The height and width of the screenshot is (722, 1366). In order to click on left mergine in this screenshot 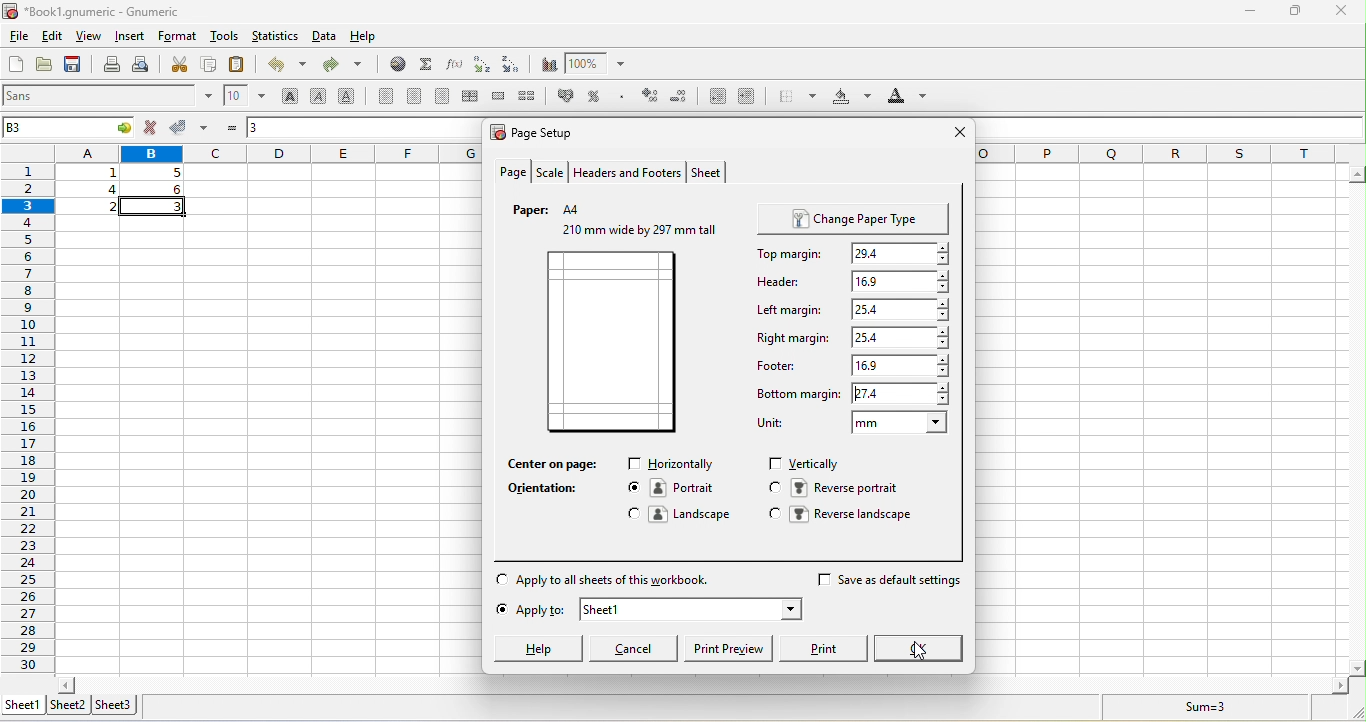, I will do `click(787, 311)`.